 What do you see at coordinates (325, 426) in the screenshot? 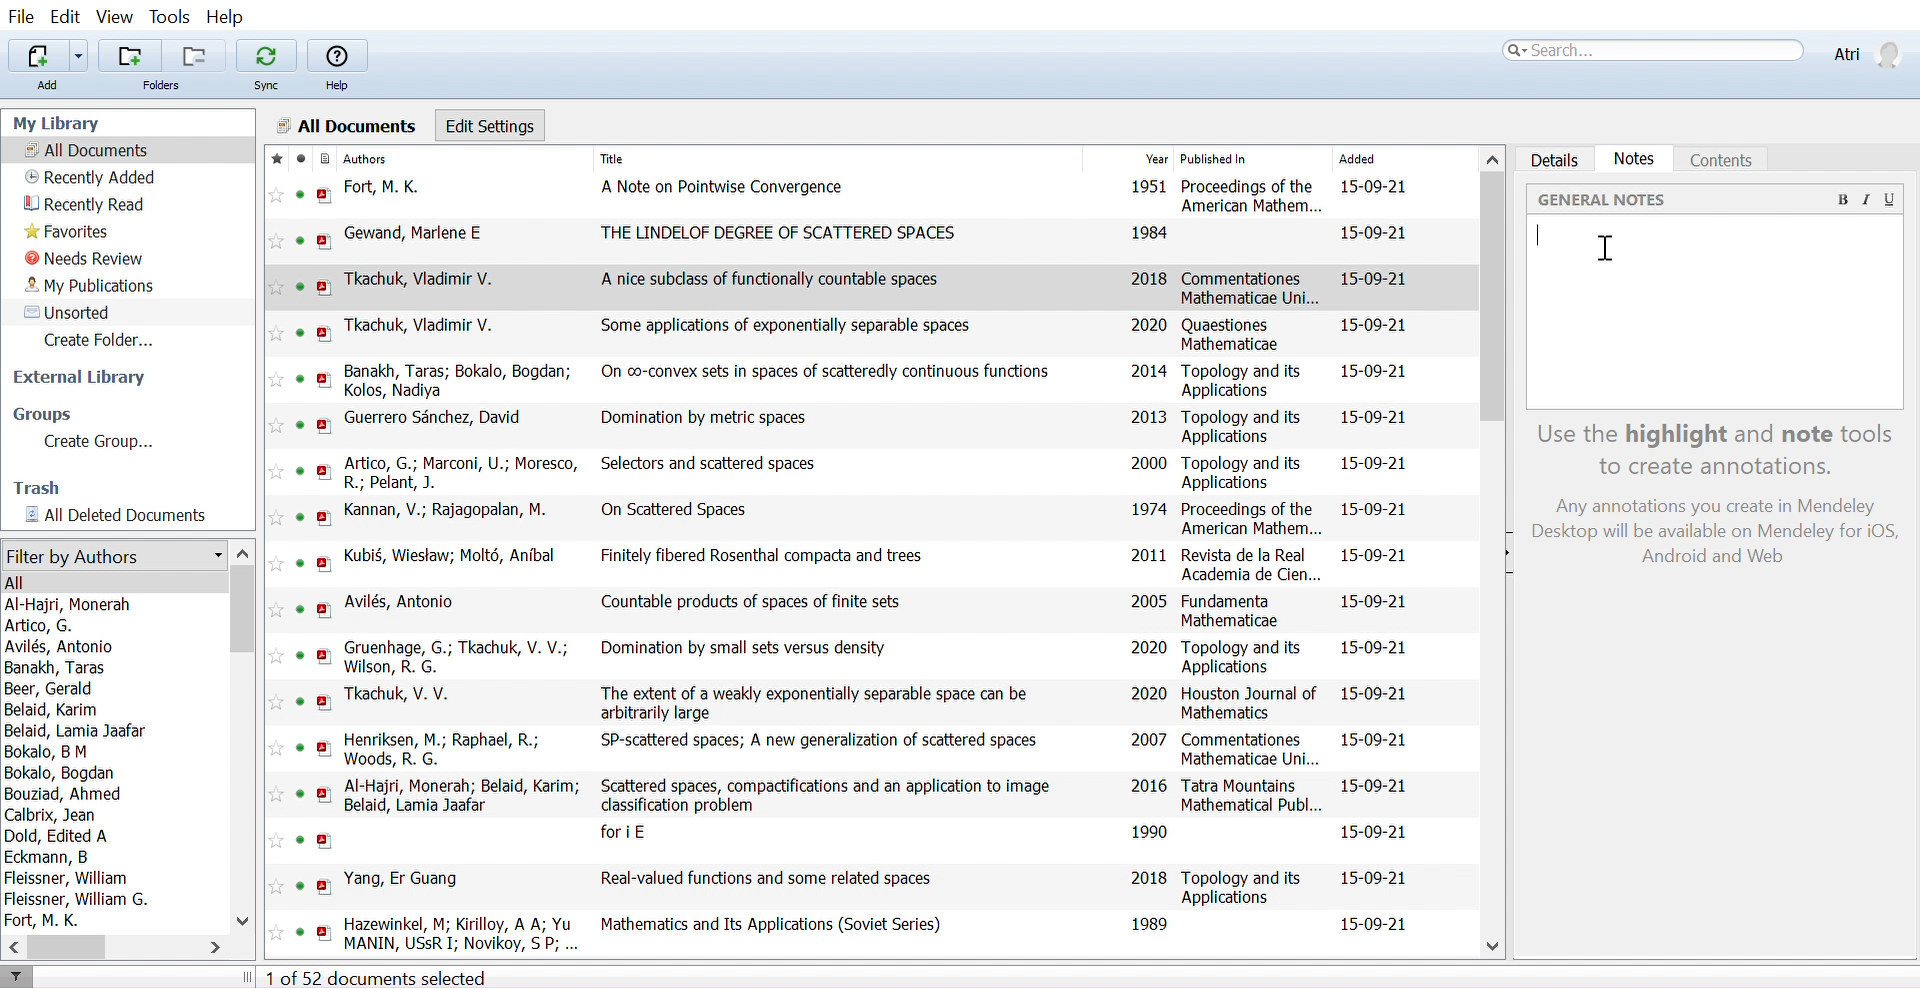
I see `open PDF` at bounding box center [325, 426].